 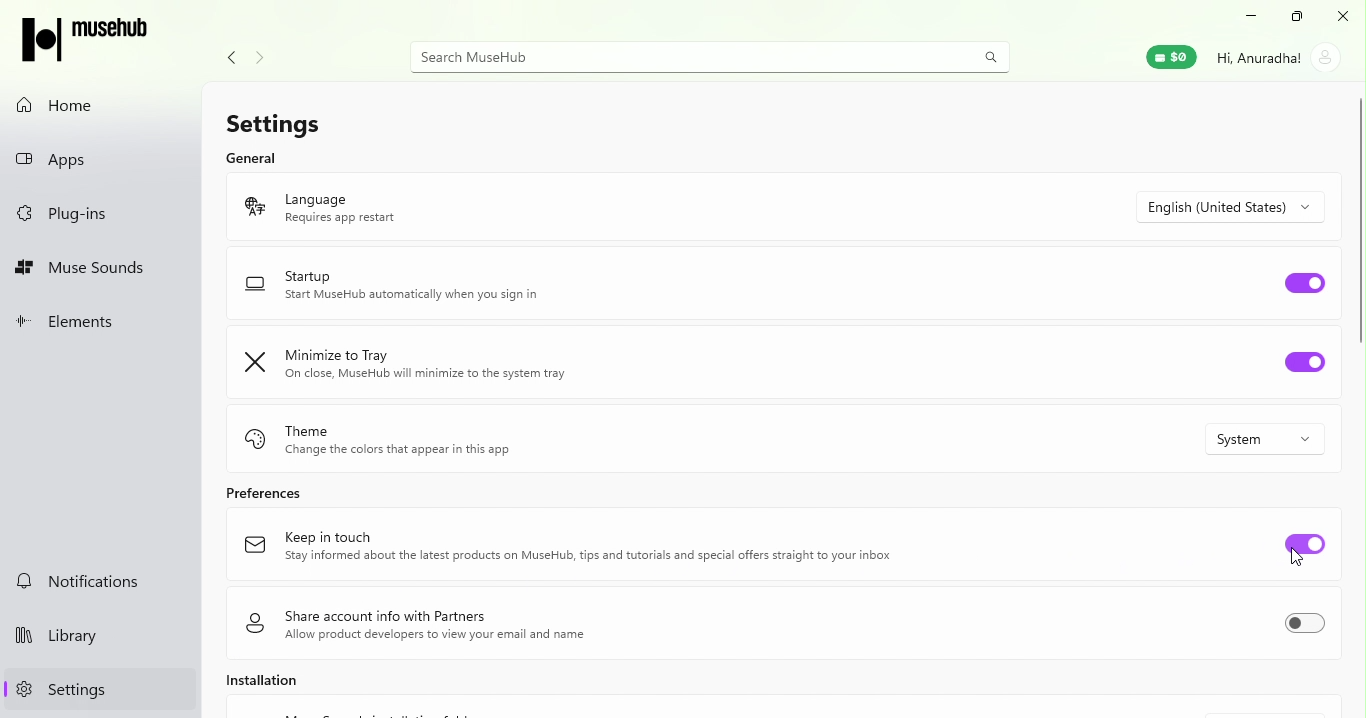 I want to click on Muse wallet, so click(x=1170, y=55).